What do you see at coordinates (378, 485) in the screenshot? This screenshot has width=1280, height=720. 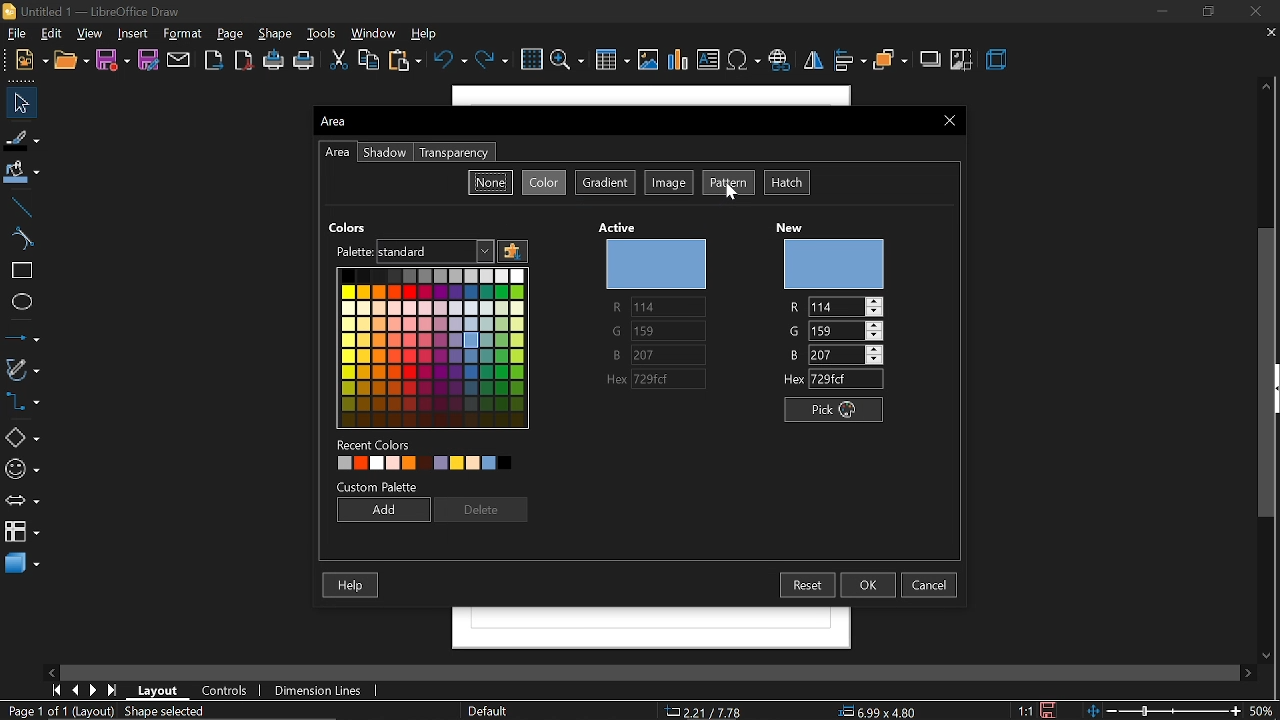 I see `Custom Palette` at bounding box center [378, 485].